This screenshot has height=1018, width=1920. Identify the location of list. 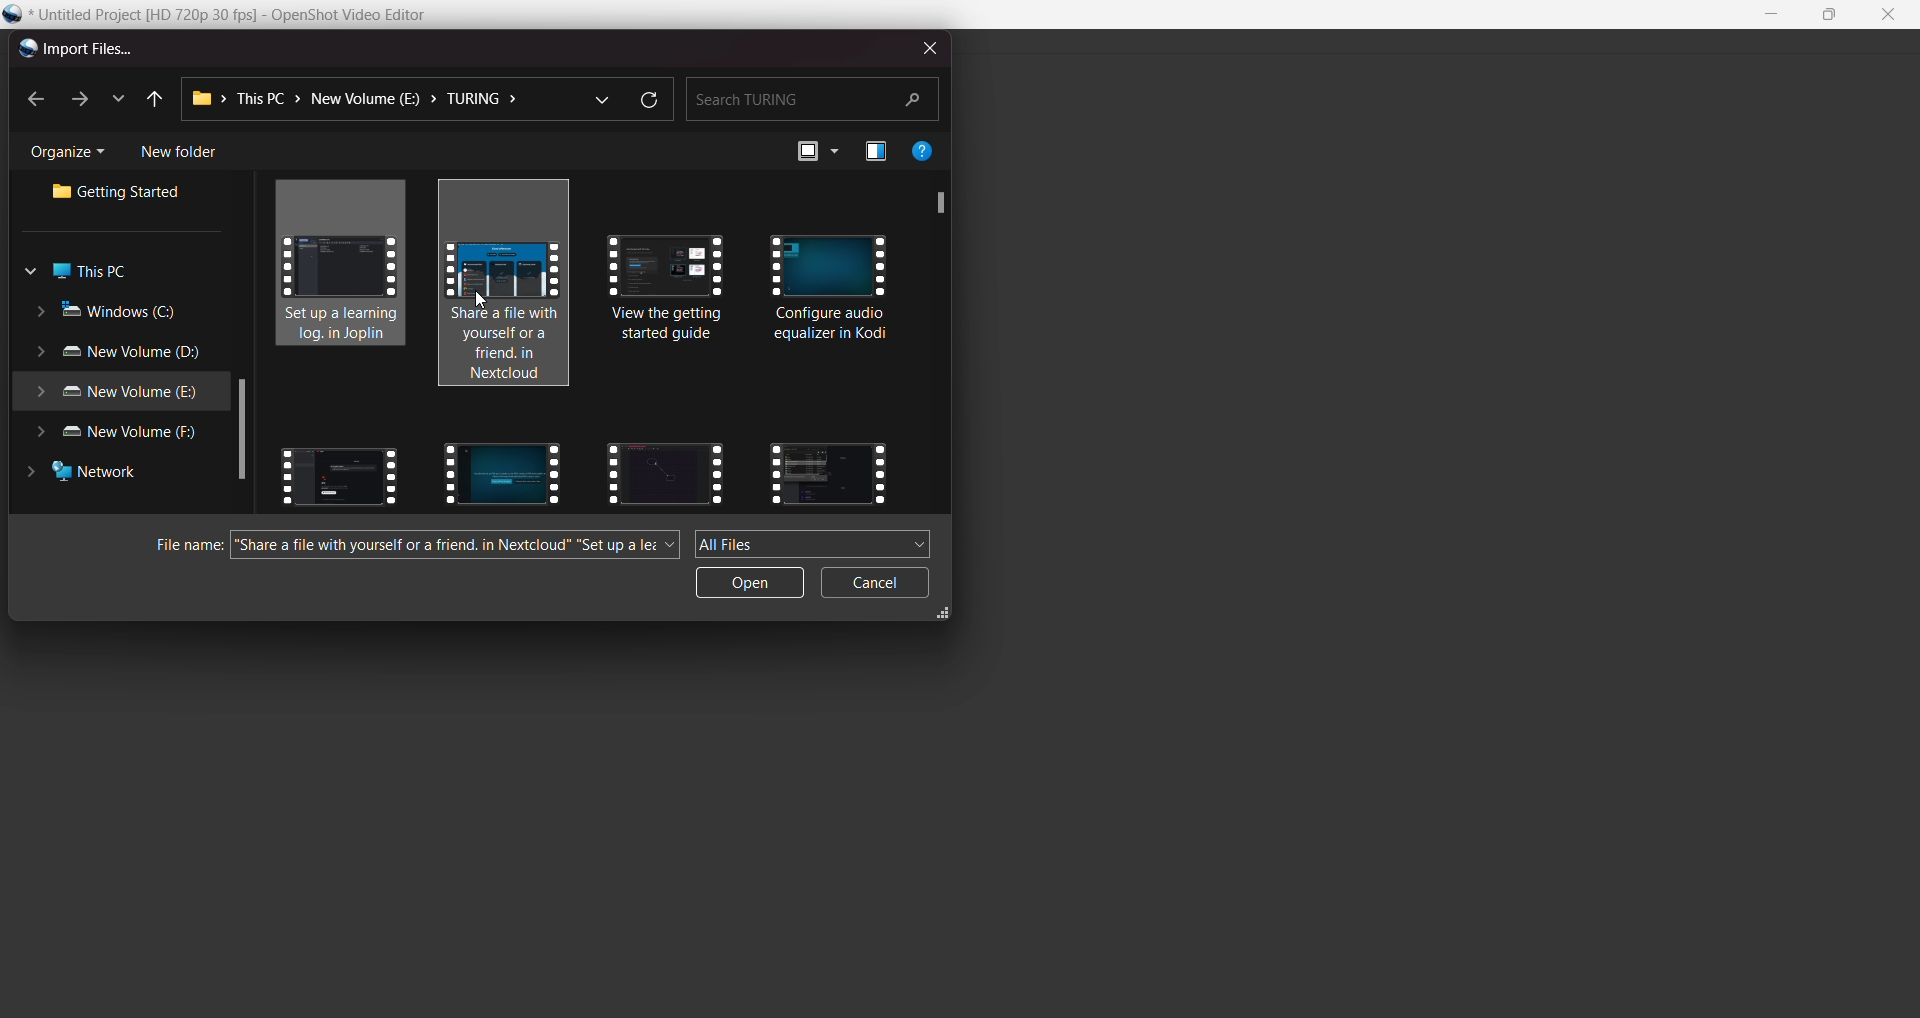
(116, 96).